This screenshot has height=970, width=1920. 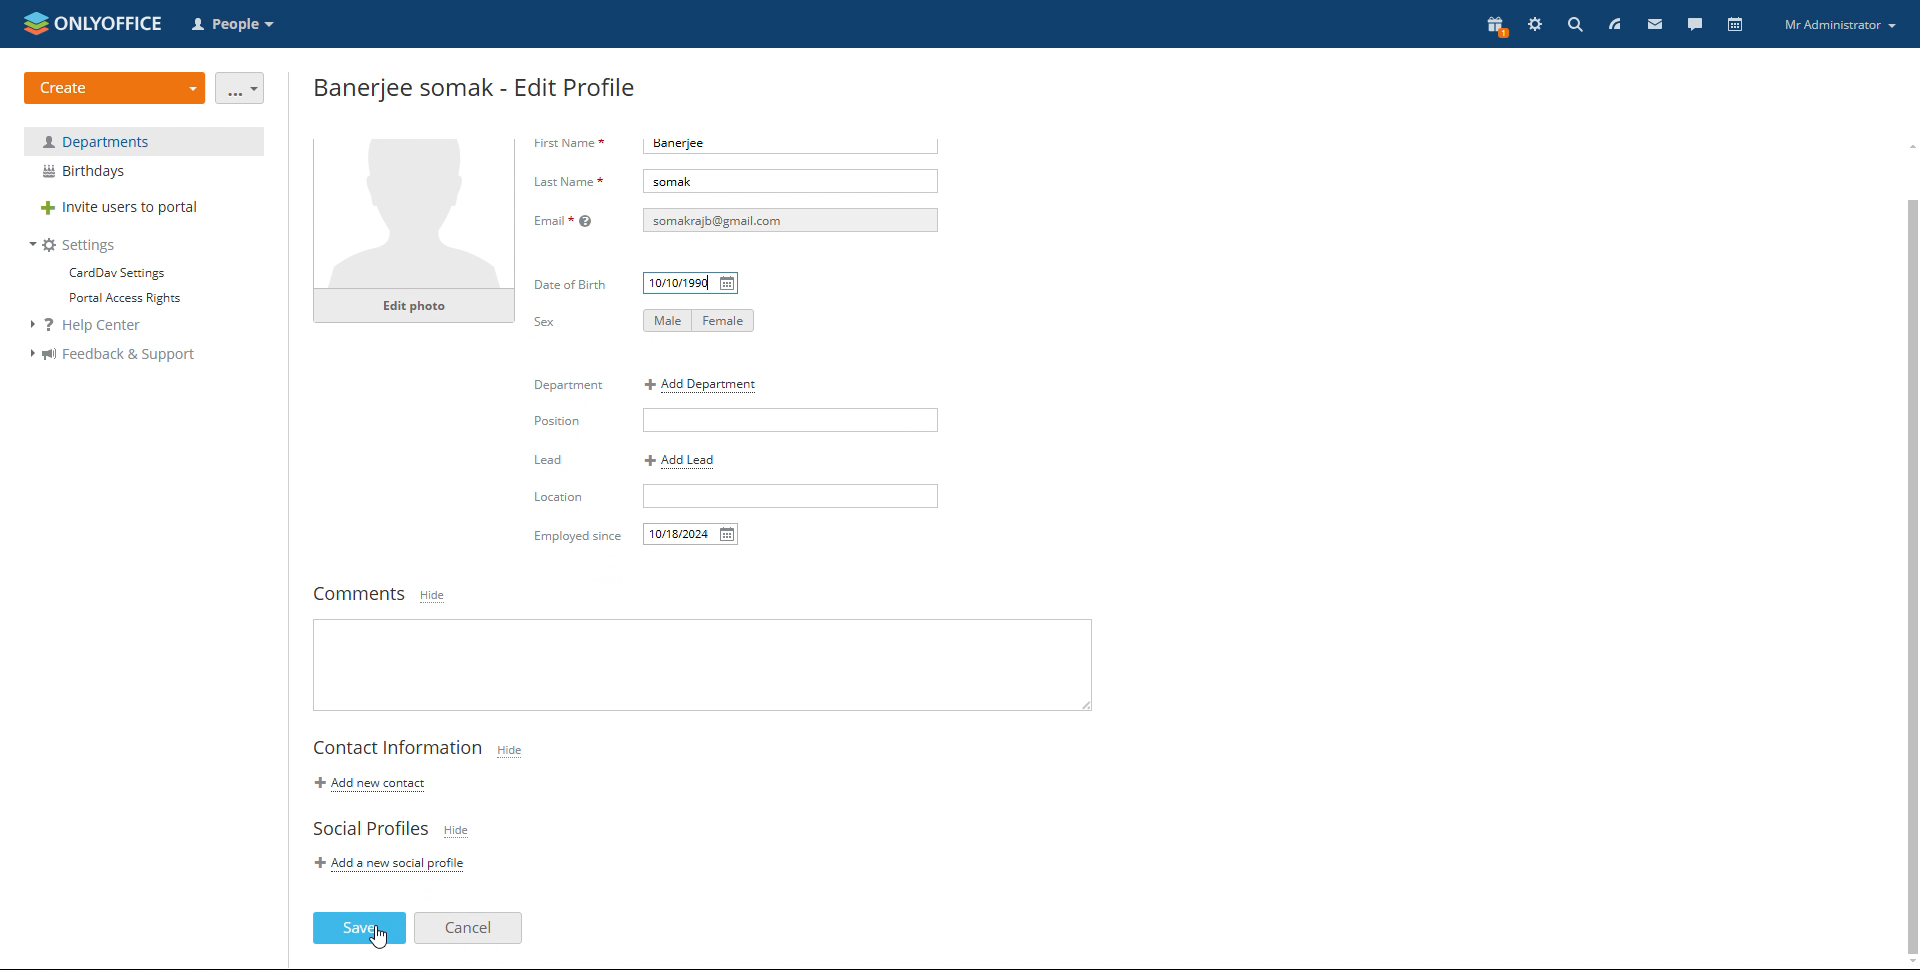 What do you see at coordinates (358, 593) in the screenshot?
I see `comments` at bounding box center [358, 593].